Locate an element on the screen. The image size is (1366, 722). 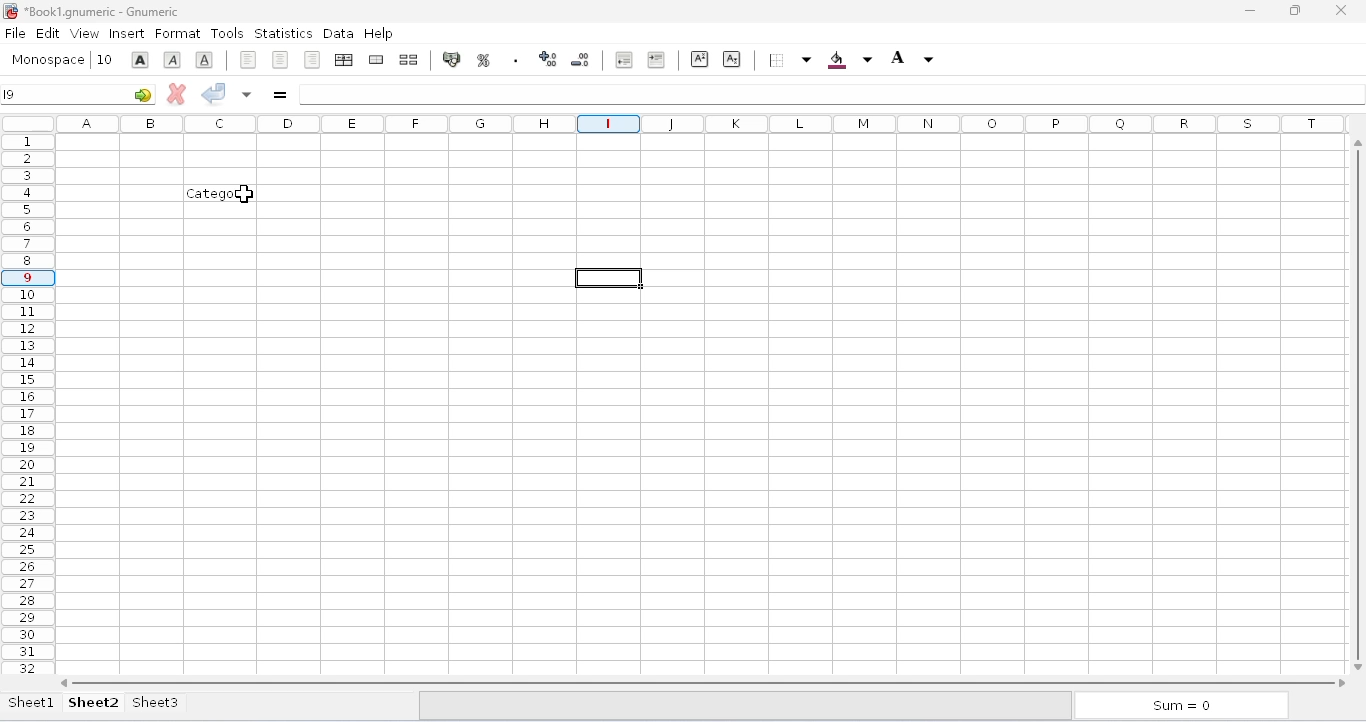
horizontal scroll bar is located at coordinates (705, 683).